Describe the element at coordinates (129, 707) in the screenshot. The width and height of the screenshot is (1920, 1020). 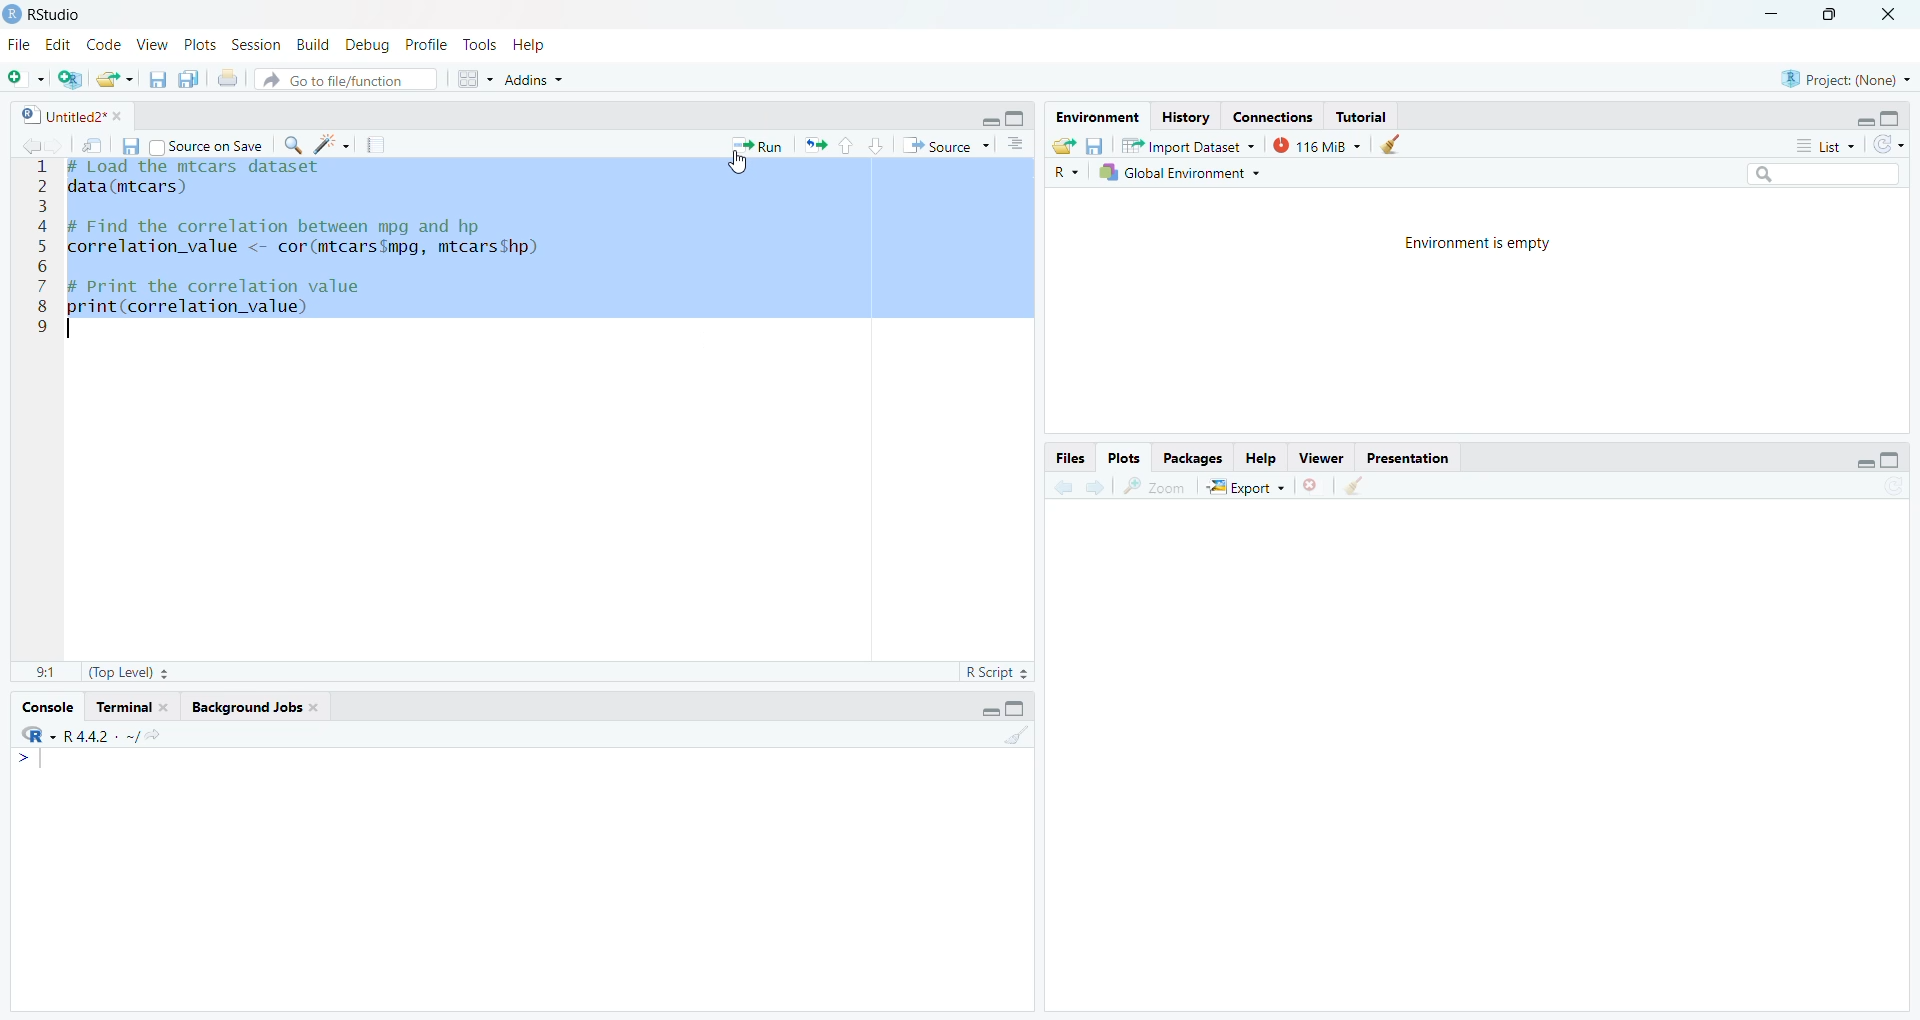
I see `Tutorial` at that location.